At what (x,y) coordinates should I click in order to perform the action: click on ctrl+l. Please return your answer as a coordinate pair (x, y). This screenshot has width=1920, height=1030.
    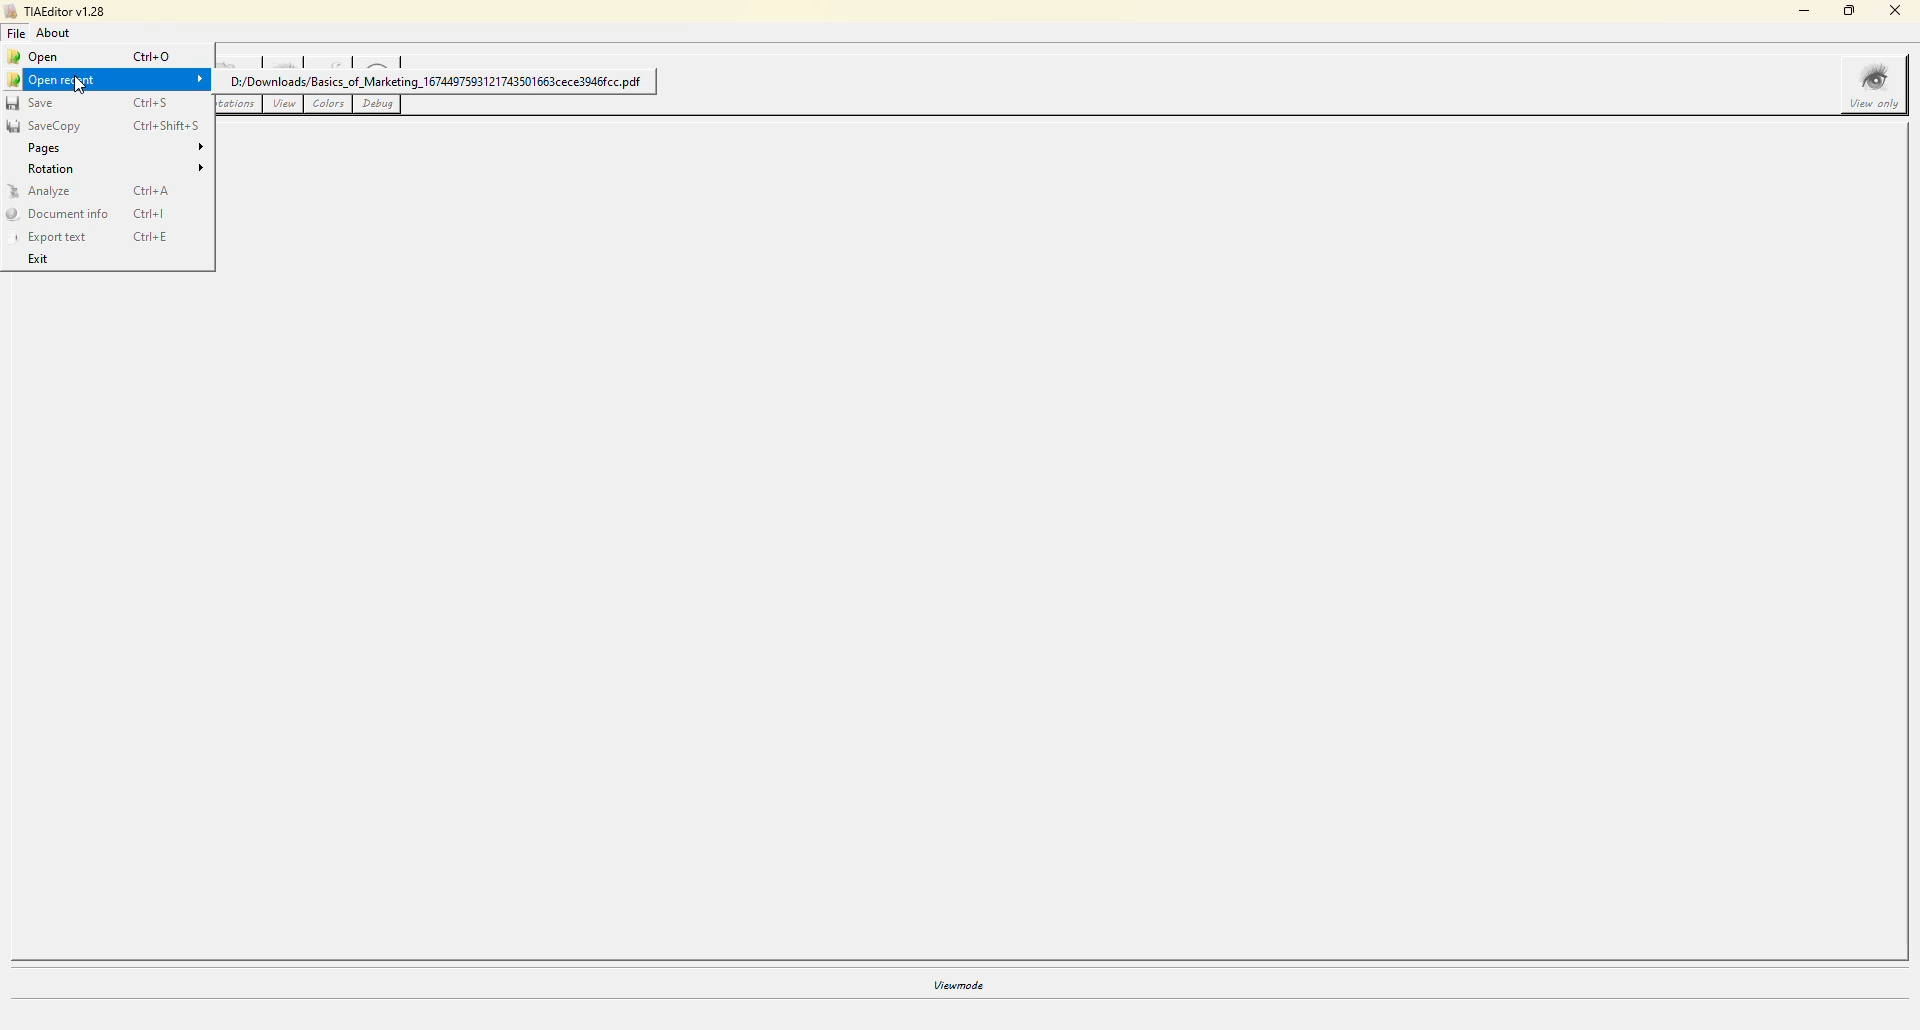
    Looking at the image, I should click on (151, 212).